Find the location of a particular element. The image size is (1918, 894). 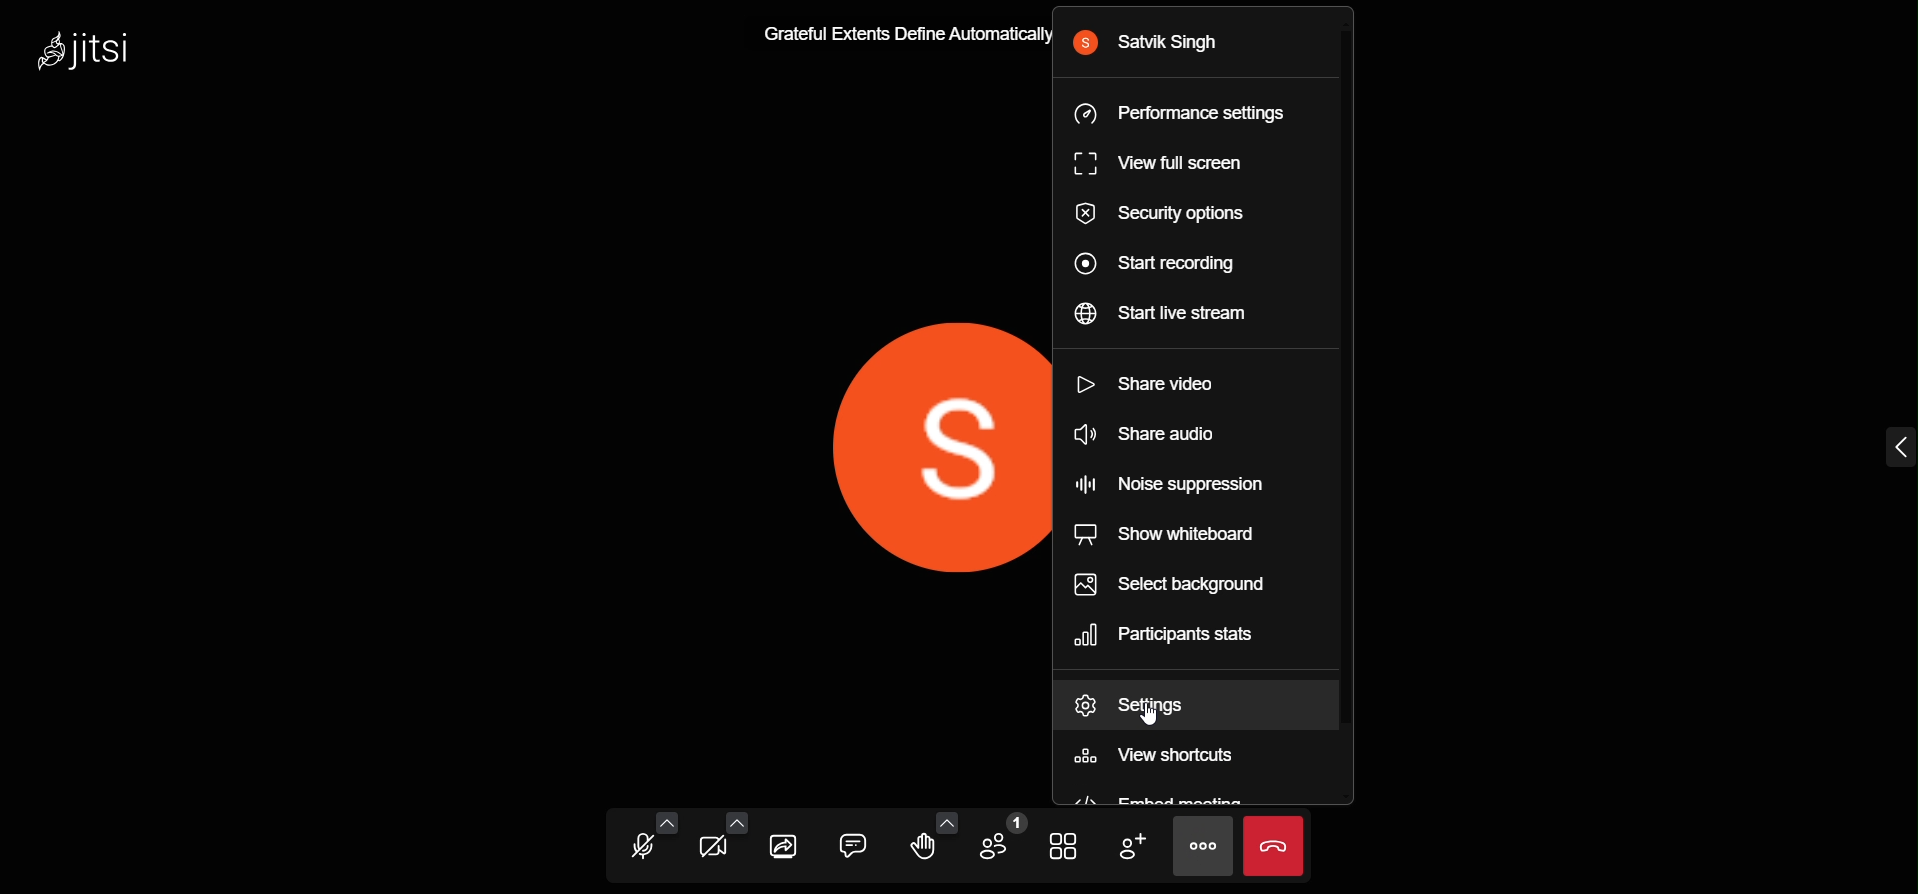

invite people is located at coordinates (1132, 849).